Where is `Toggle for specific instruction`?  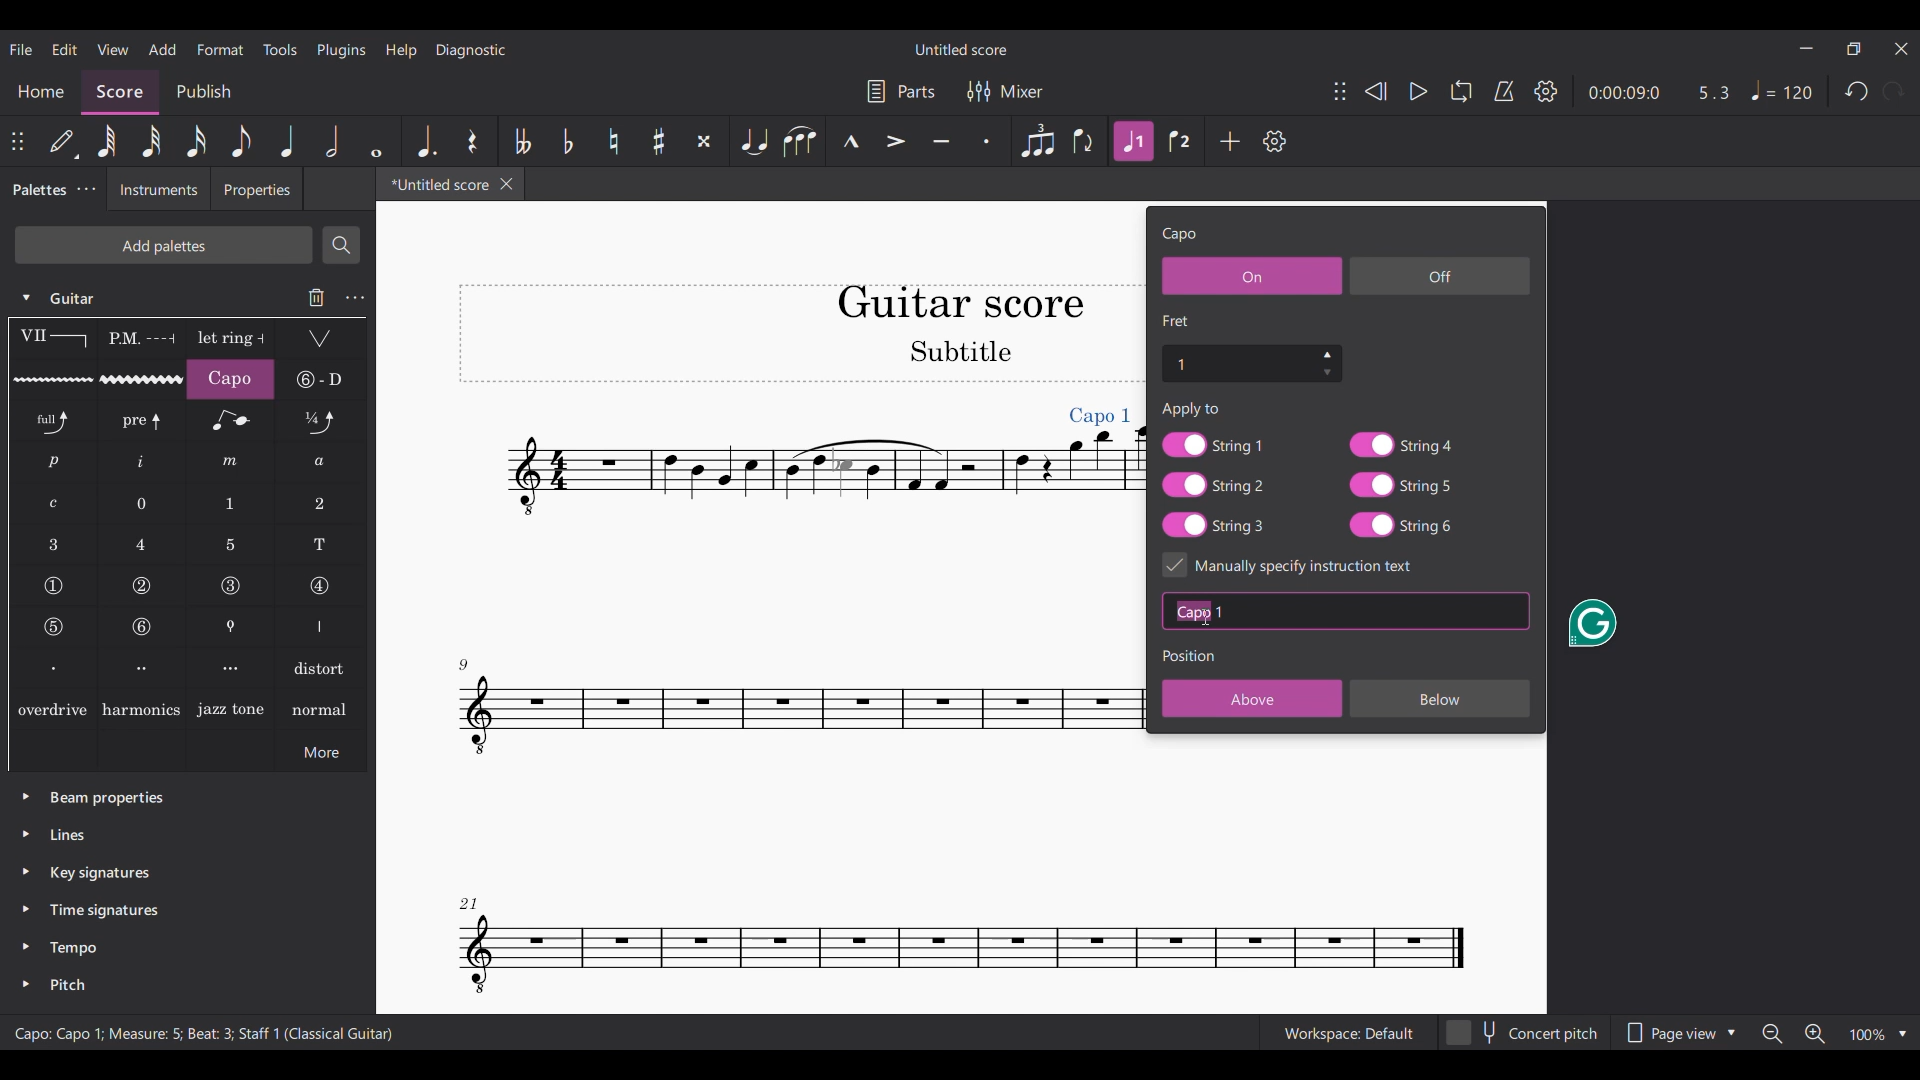 Toggle for specific instruction is located at coordinates (1306, 565).